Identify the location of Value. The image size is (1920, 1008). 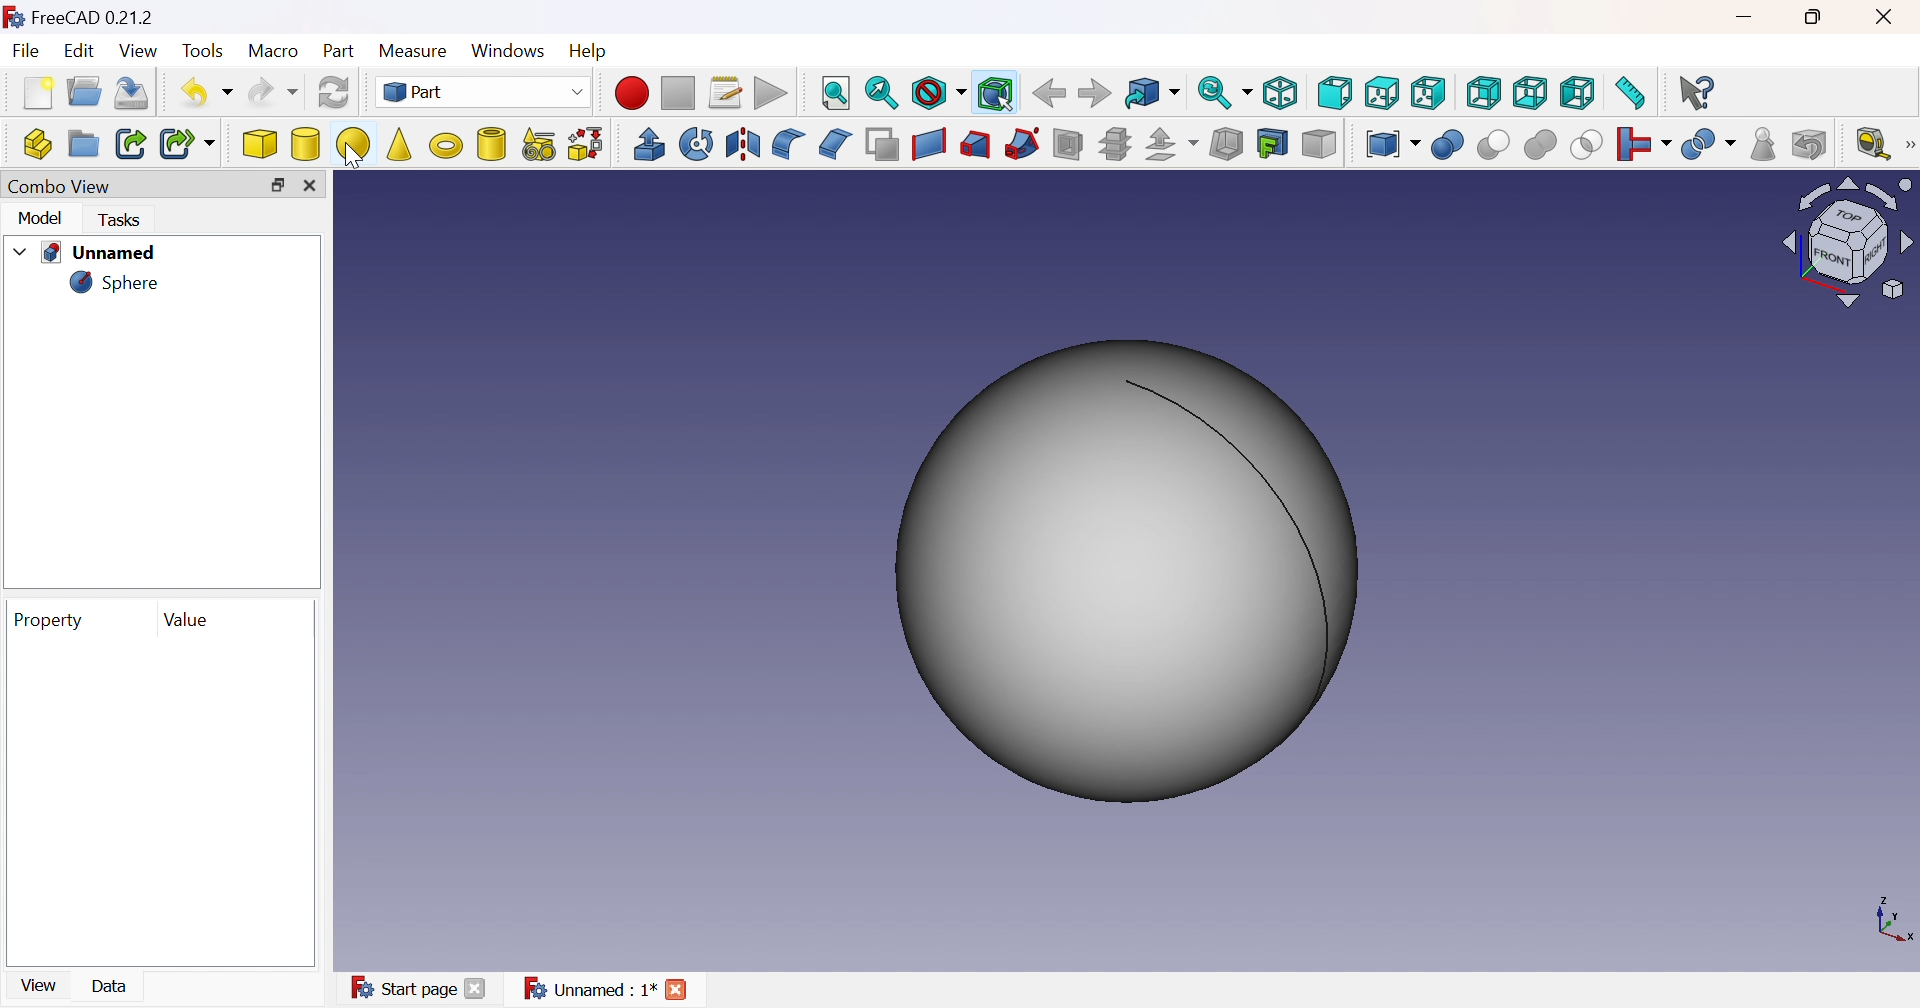
(186, 617).